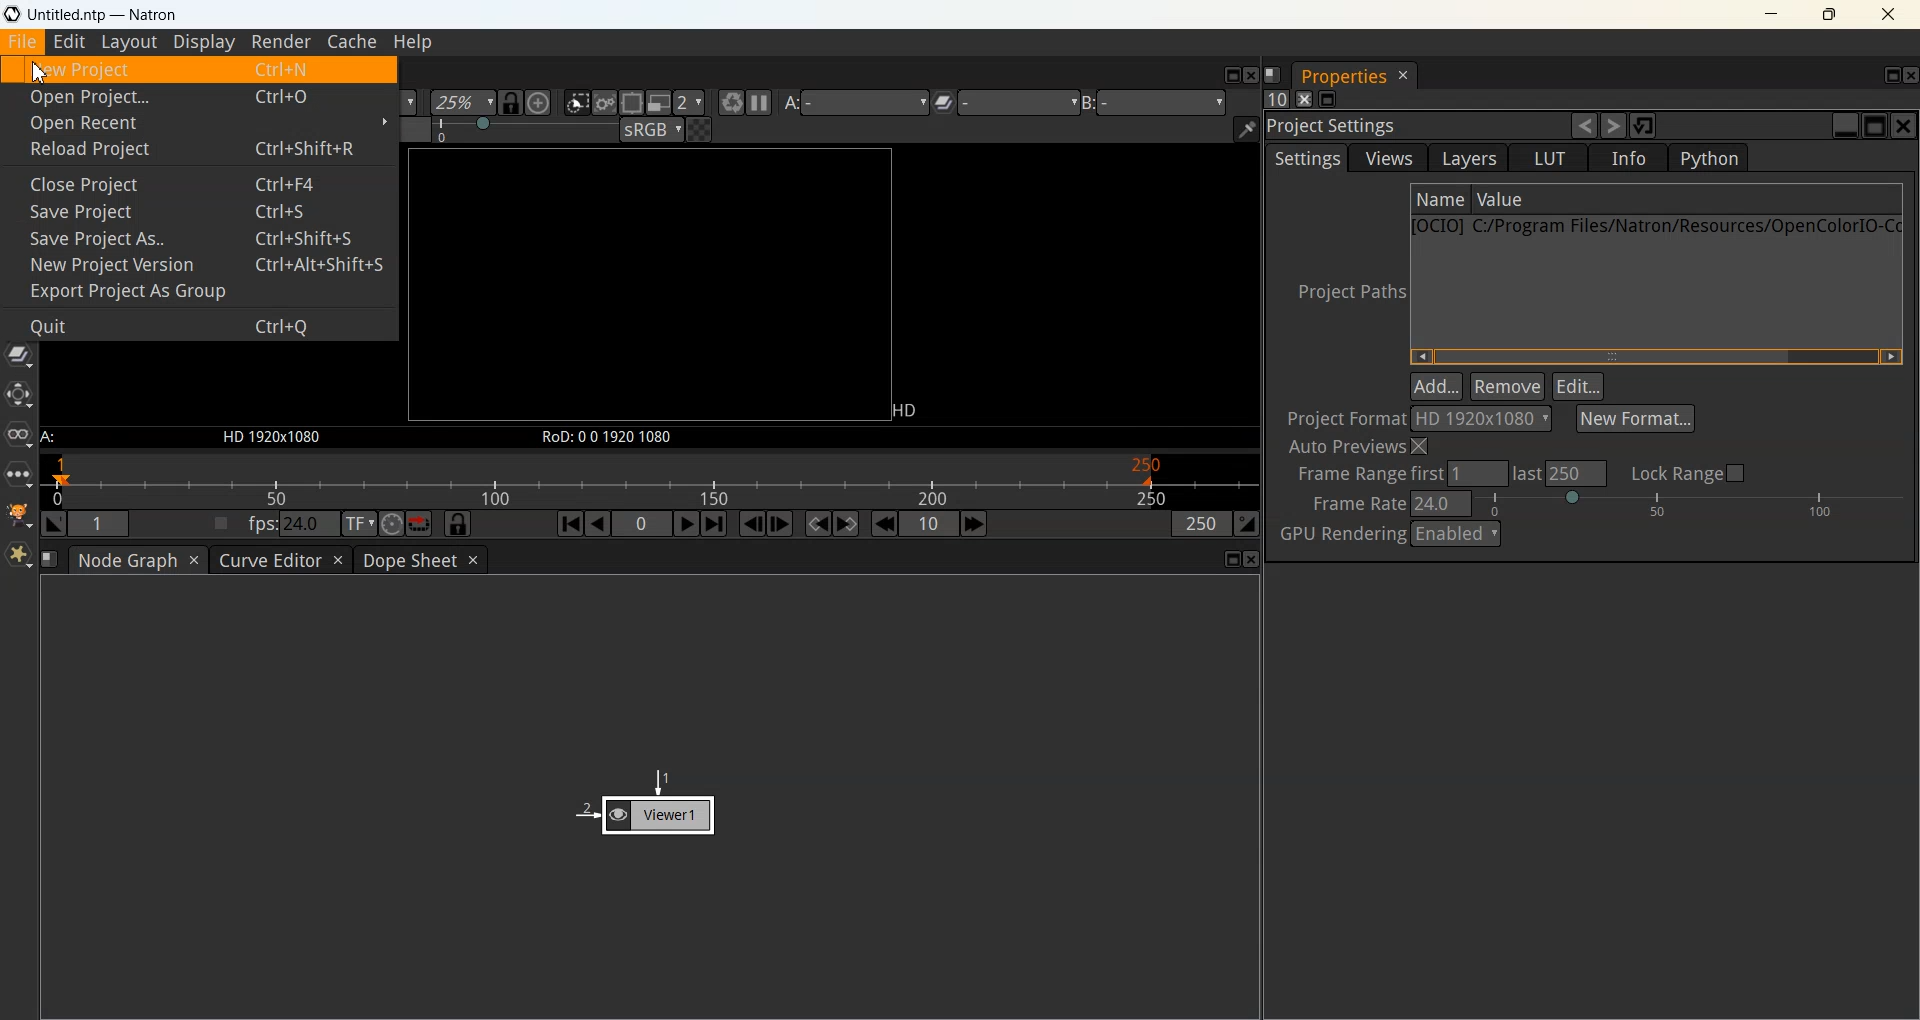  I want to click on Manually adjust frame rate, so click(1690, 503).